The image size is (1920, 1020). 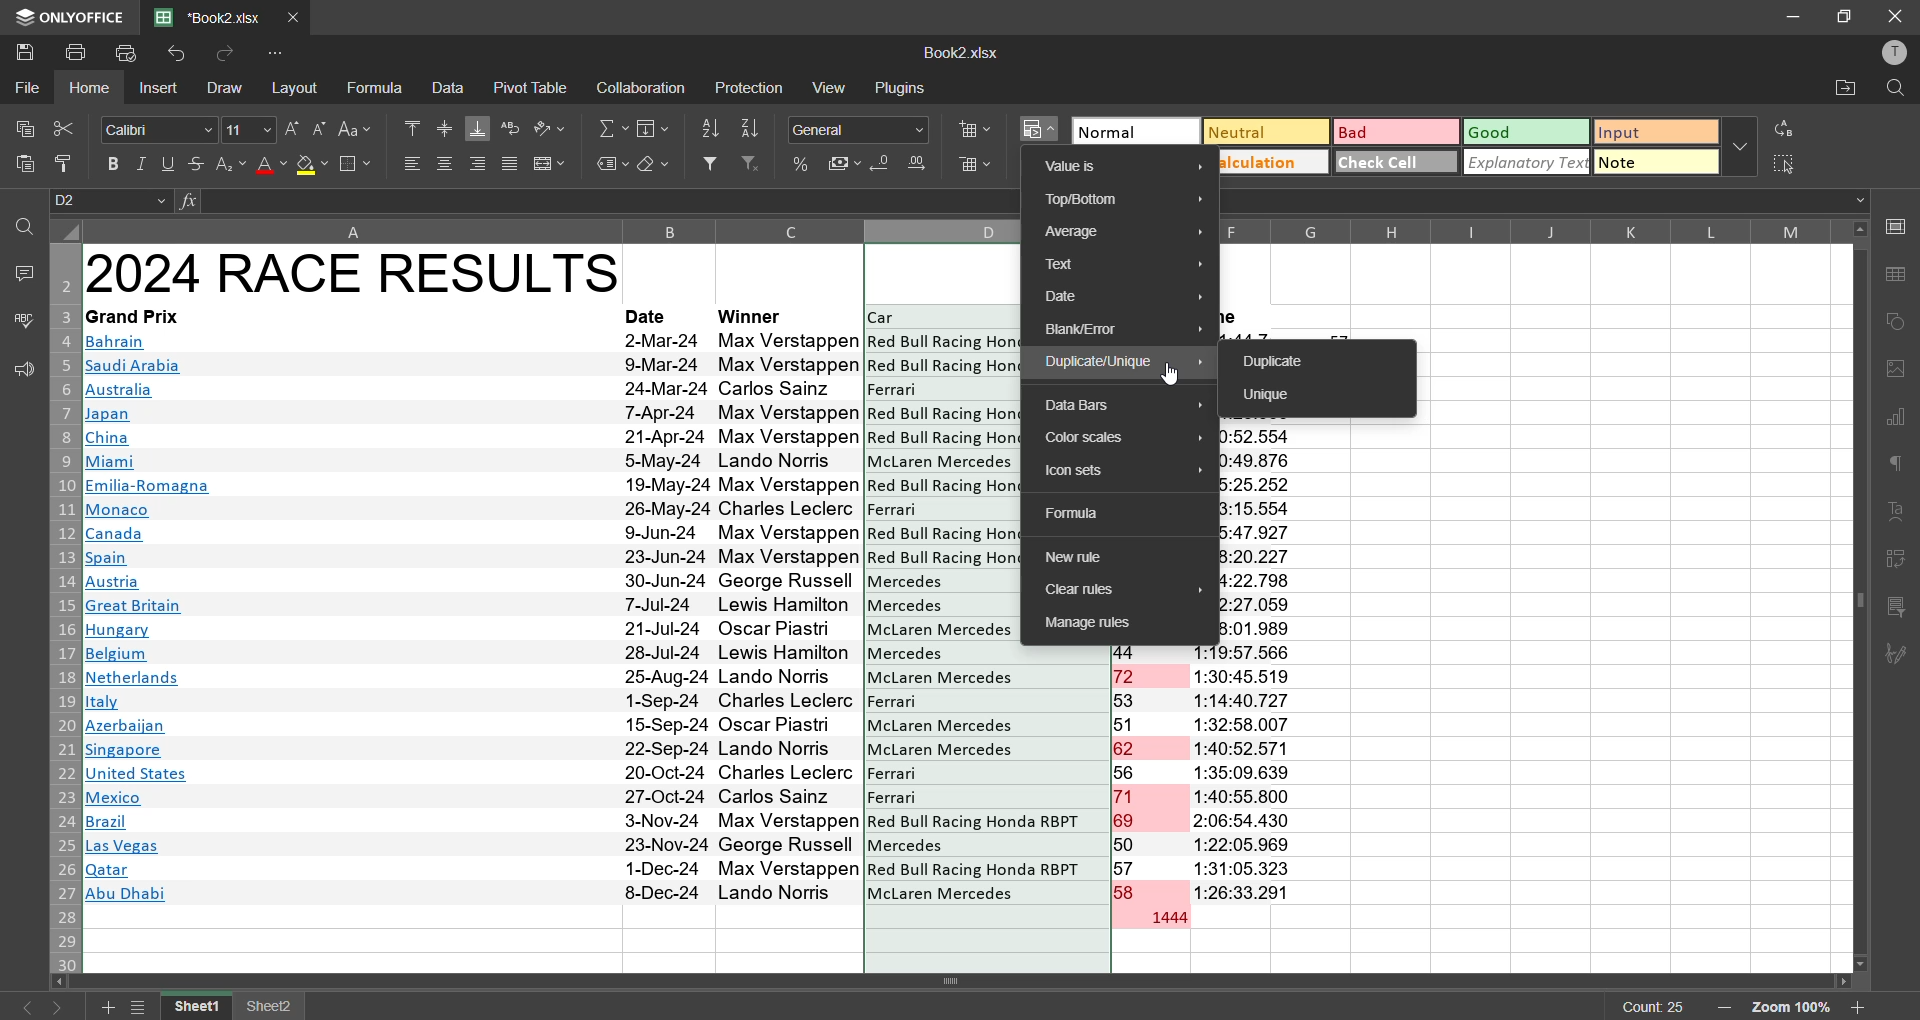 I want to click on select all, so click(x=1786, y=163).